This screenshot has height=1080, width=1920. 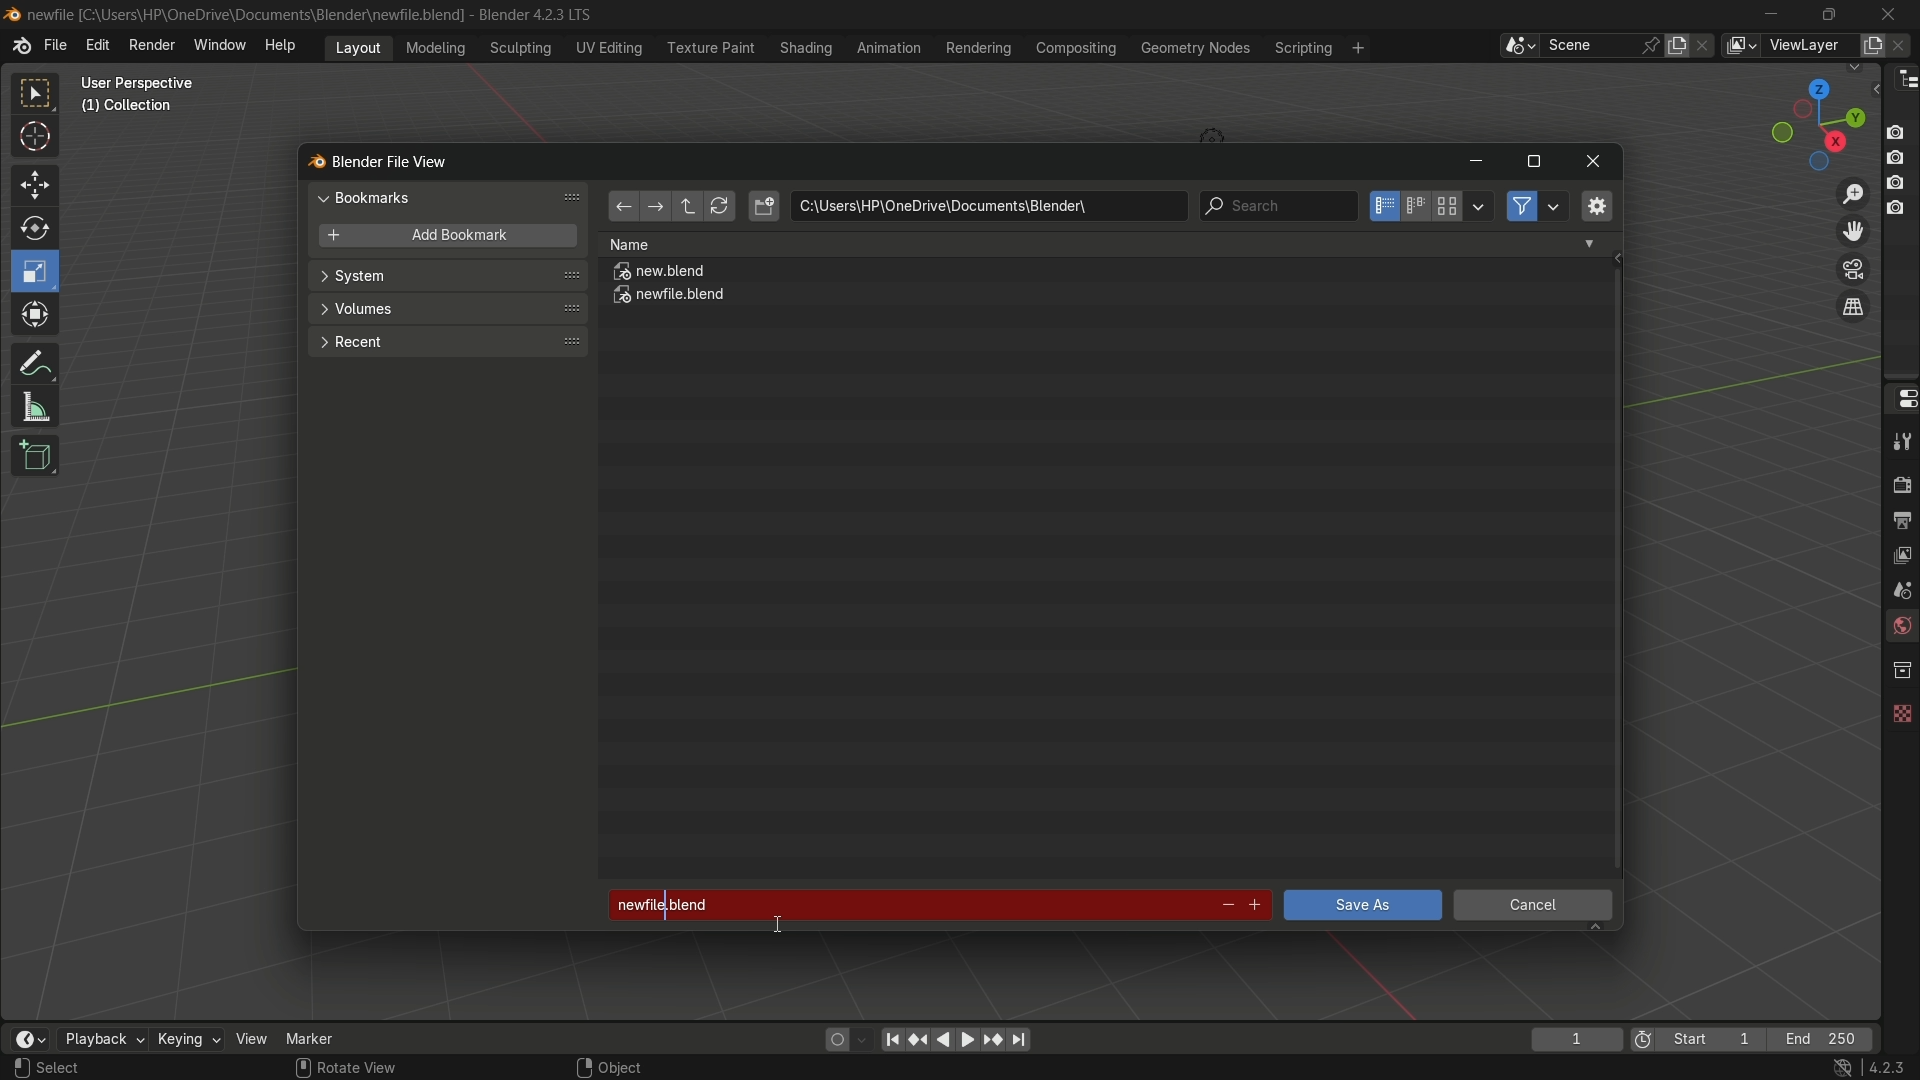 I want to click on annotate, so click(x=34, y=361).